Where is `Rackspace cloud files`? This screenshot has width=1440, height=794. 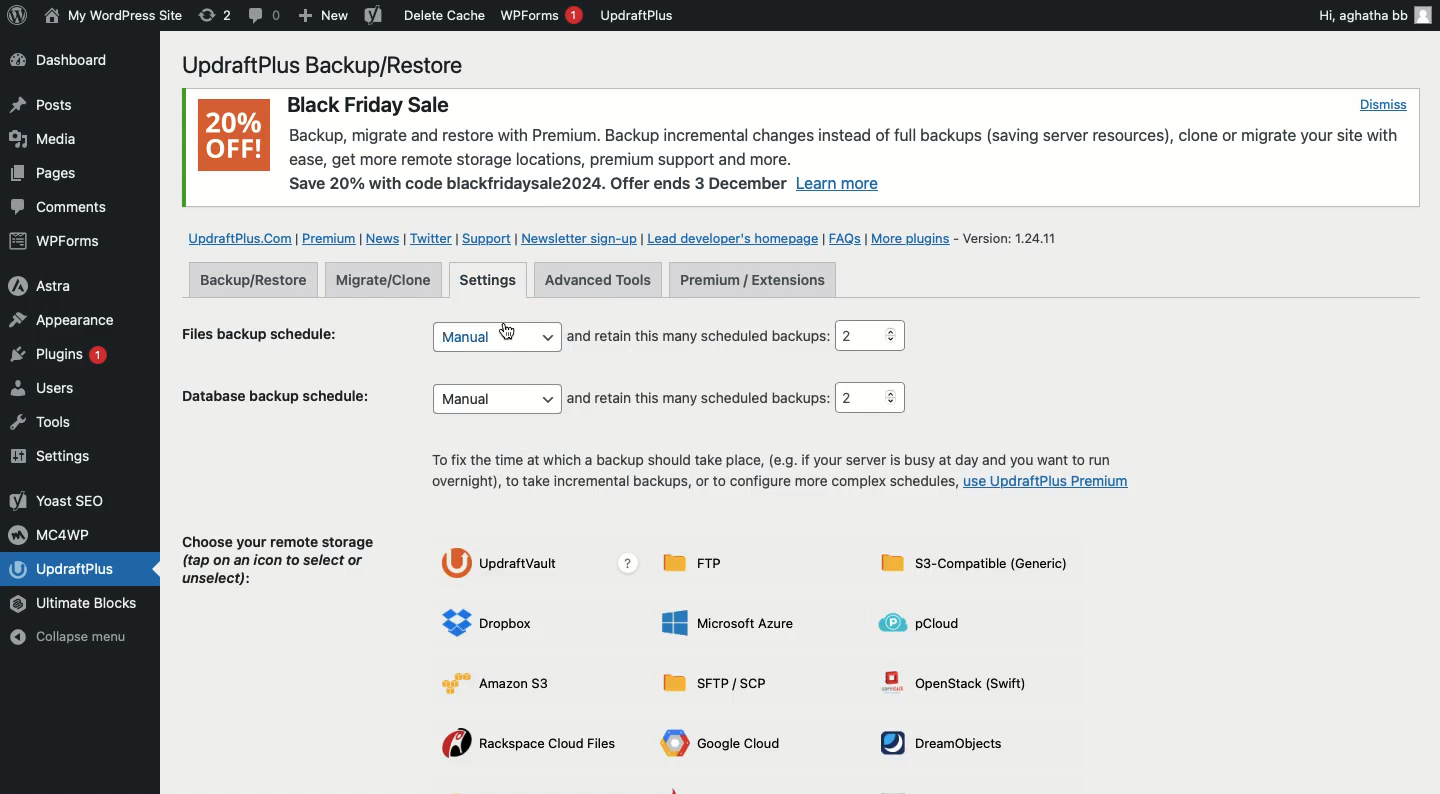
Rackspace cloud files is located at coordinates (534, 745).